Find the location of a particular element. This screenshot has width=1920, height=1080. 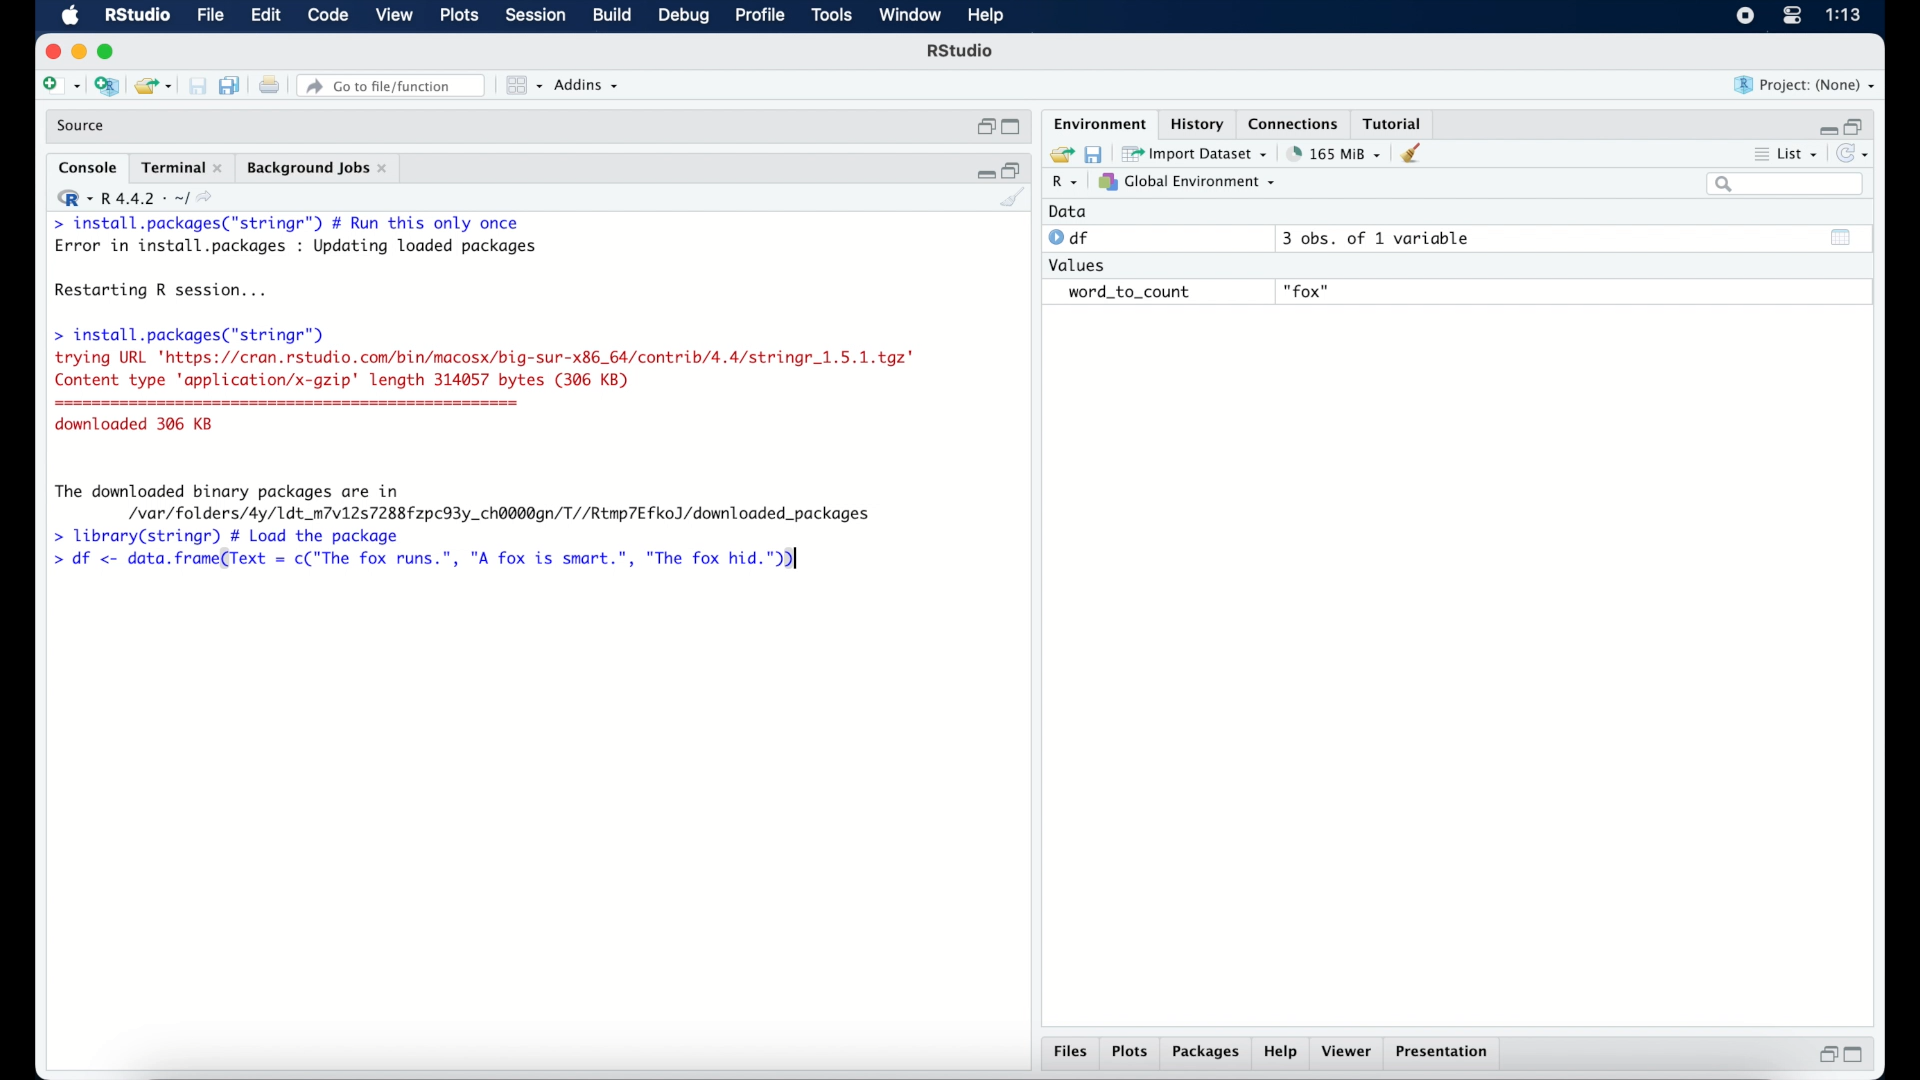

background jobs is located at coordinates (319, 170).